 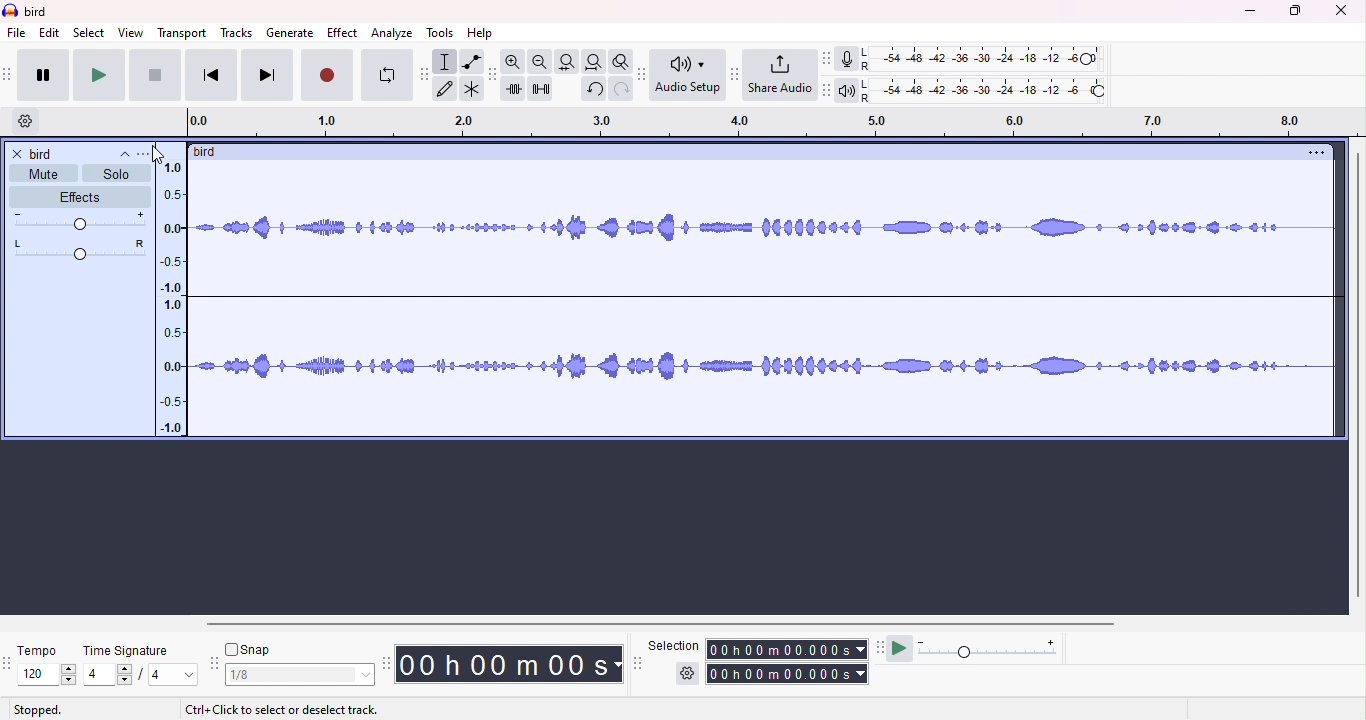 What do you see at coordinates (216, 664) in the screenshot?
I see `snap tool bar` at bounding box center [216, 664].